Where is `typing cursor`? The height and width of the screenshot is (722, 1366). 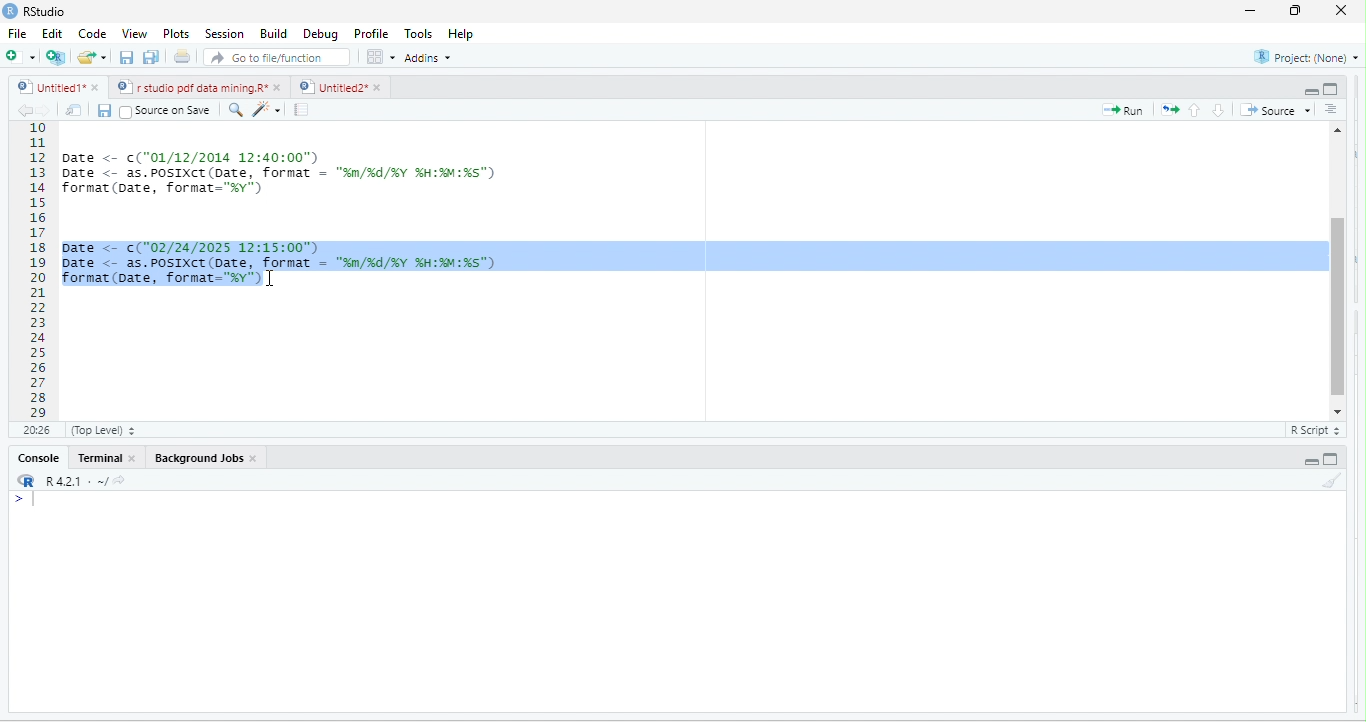 typing cursor is located at coordinates (35, 507).